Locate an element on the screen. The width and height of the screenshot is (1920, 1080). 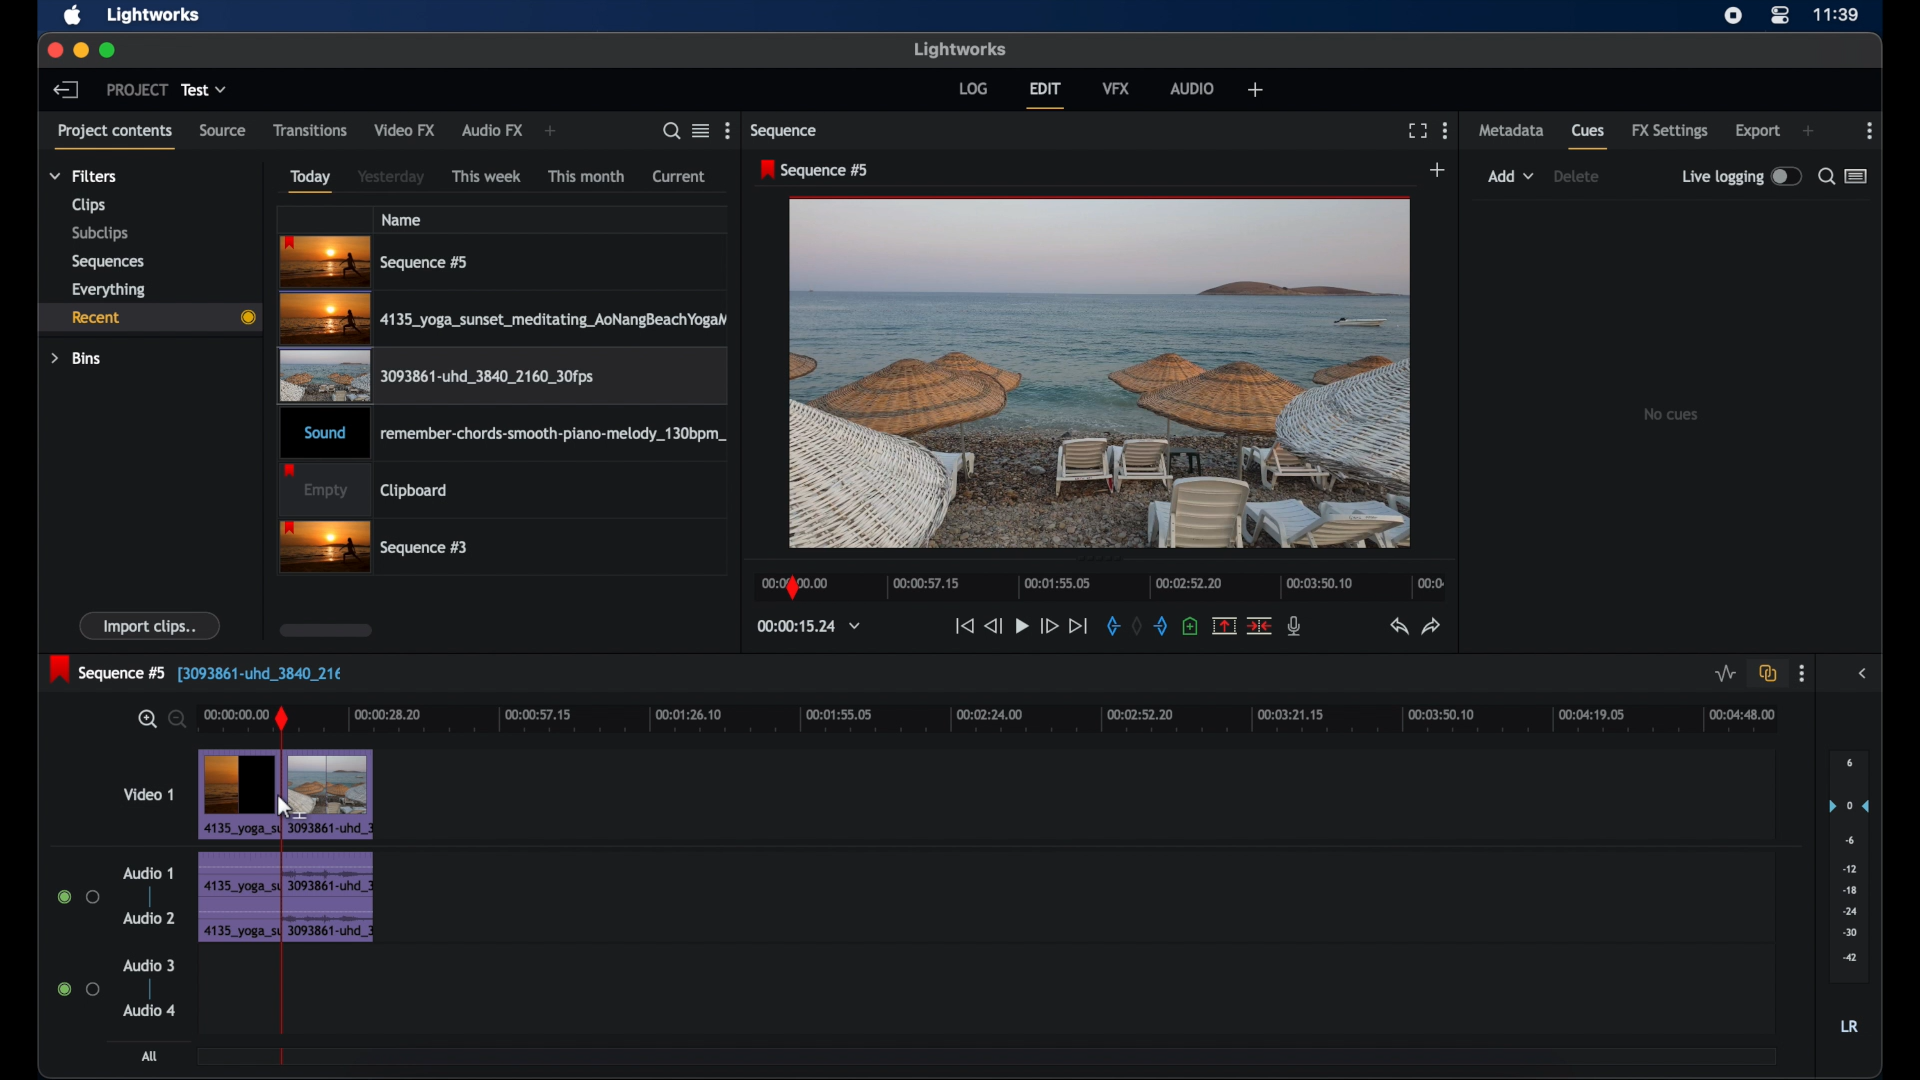
add is located at coordinates (1808, 131).